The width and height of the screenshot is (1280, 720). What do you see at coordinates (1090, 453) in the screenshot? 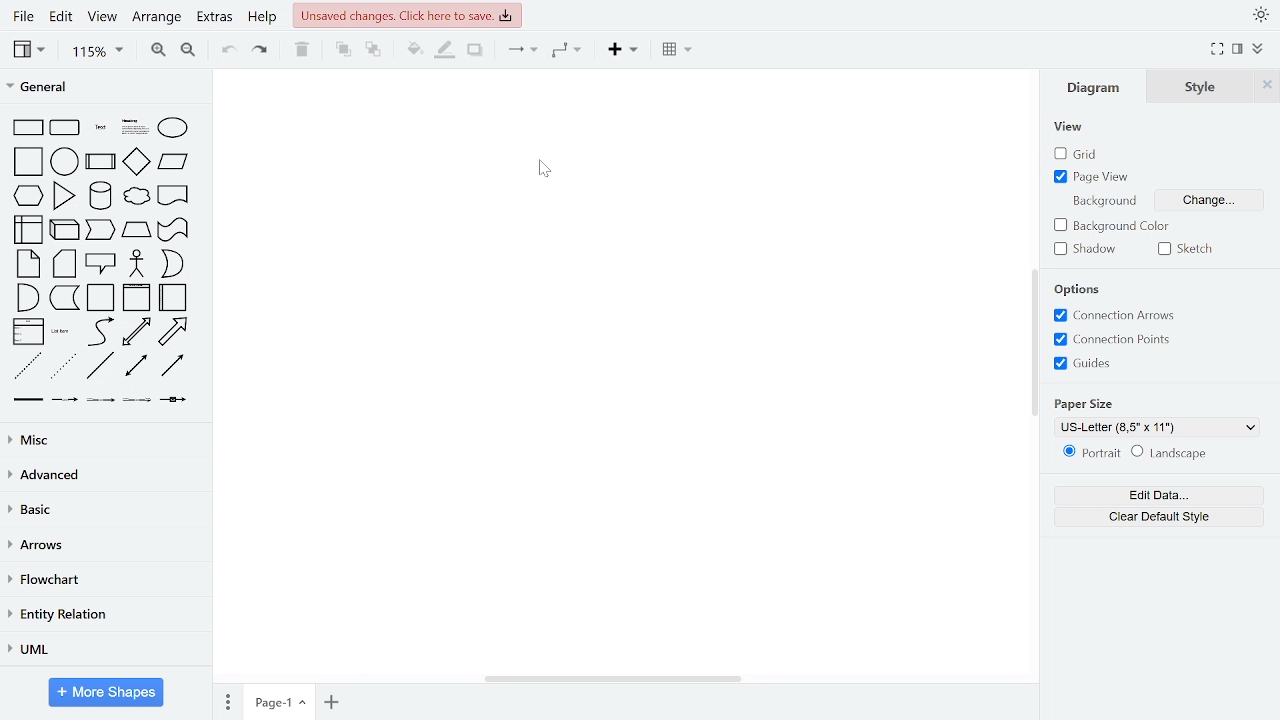
I see `portrait` at bounding box center [1090, 453].